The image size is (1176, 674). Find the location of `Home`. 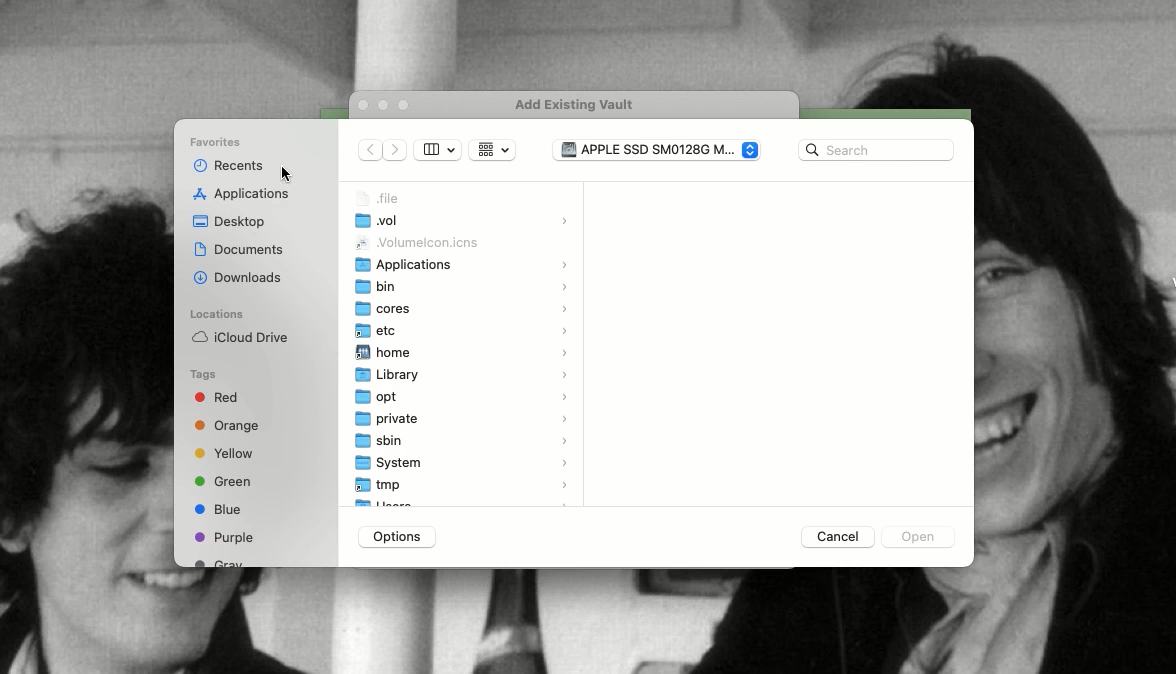

Home is located at coordinates (463, 353).